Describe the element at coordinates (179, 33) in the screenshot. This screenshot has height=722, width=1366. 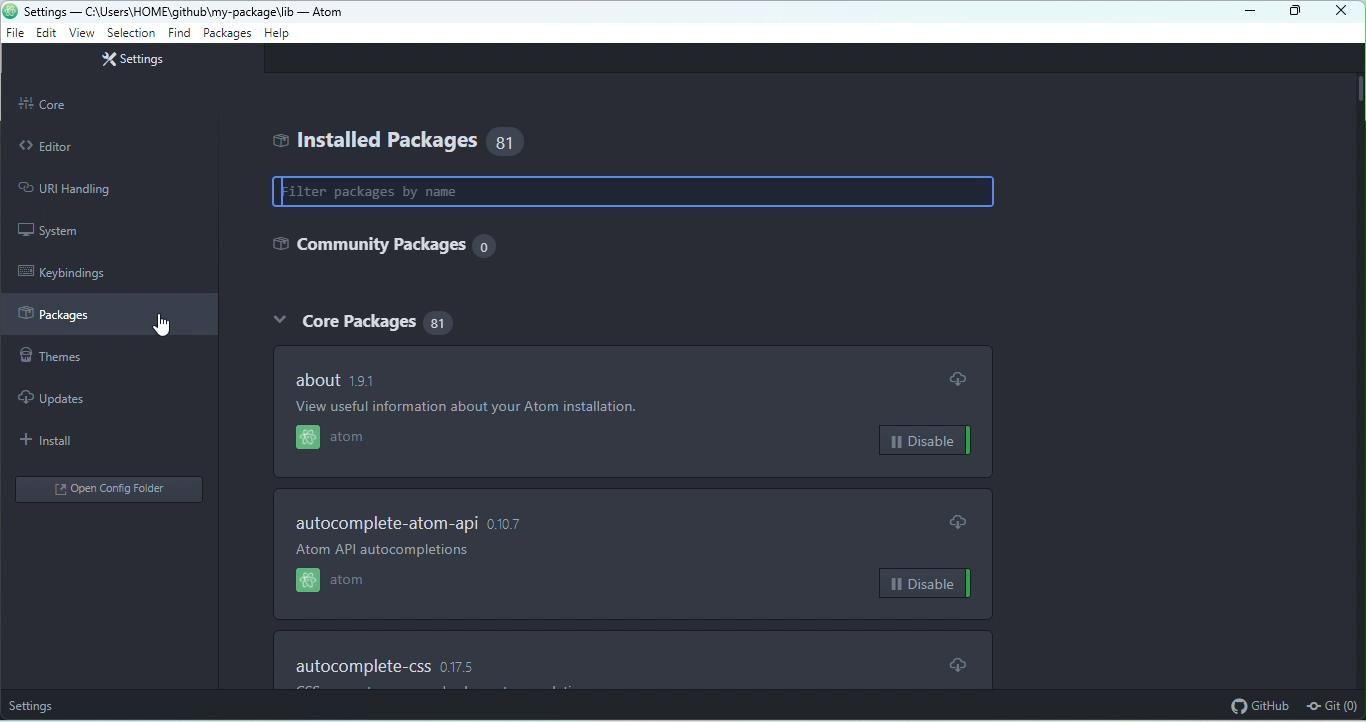
I see `find` at that location.